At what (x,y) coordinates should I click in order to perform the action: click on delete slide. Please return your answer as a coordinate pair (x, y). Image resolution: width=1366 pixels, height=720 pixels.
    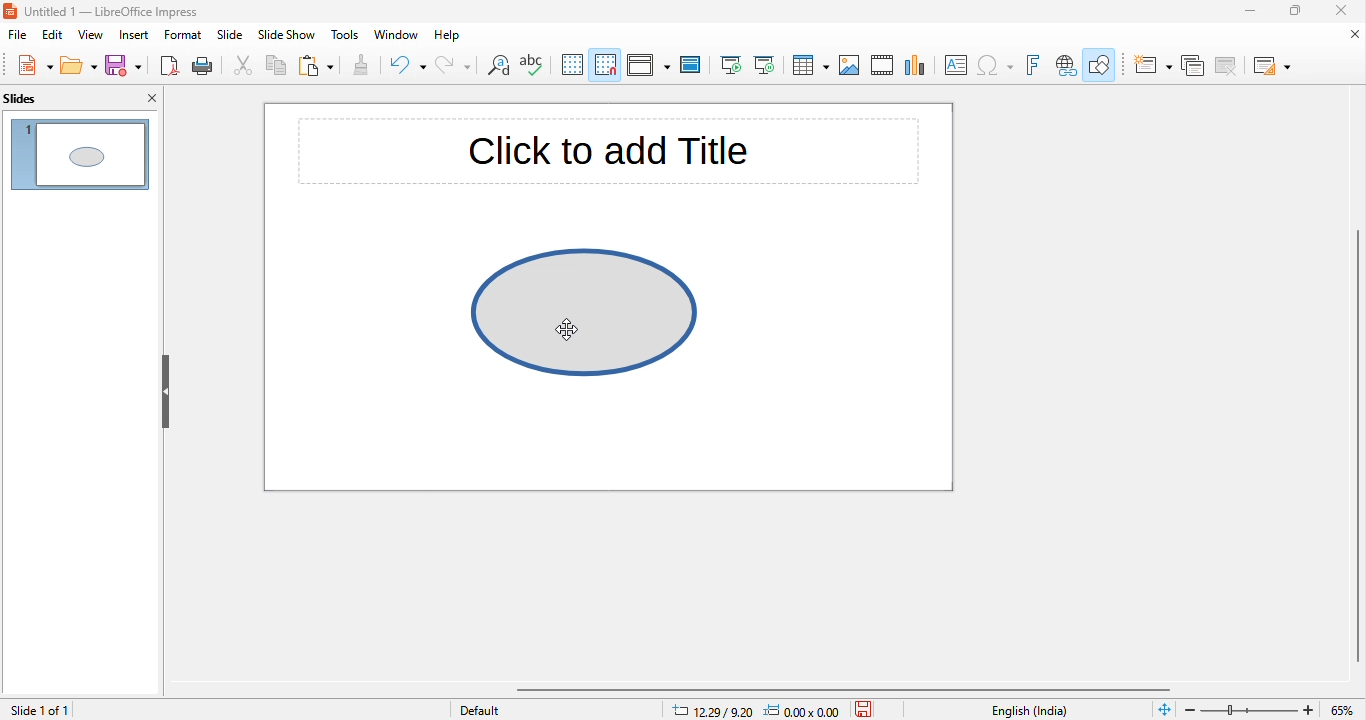
    Looking at the image, I should click on (1226, 66).